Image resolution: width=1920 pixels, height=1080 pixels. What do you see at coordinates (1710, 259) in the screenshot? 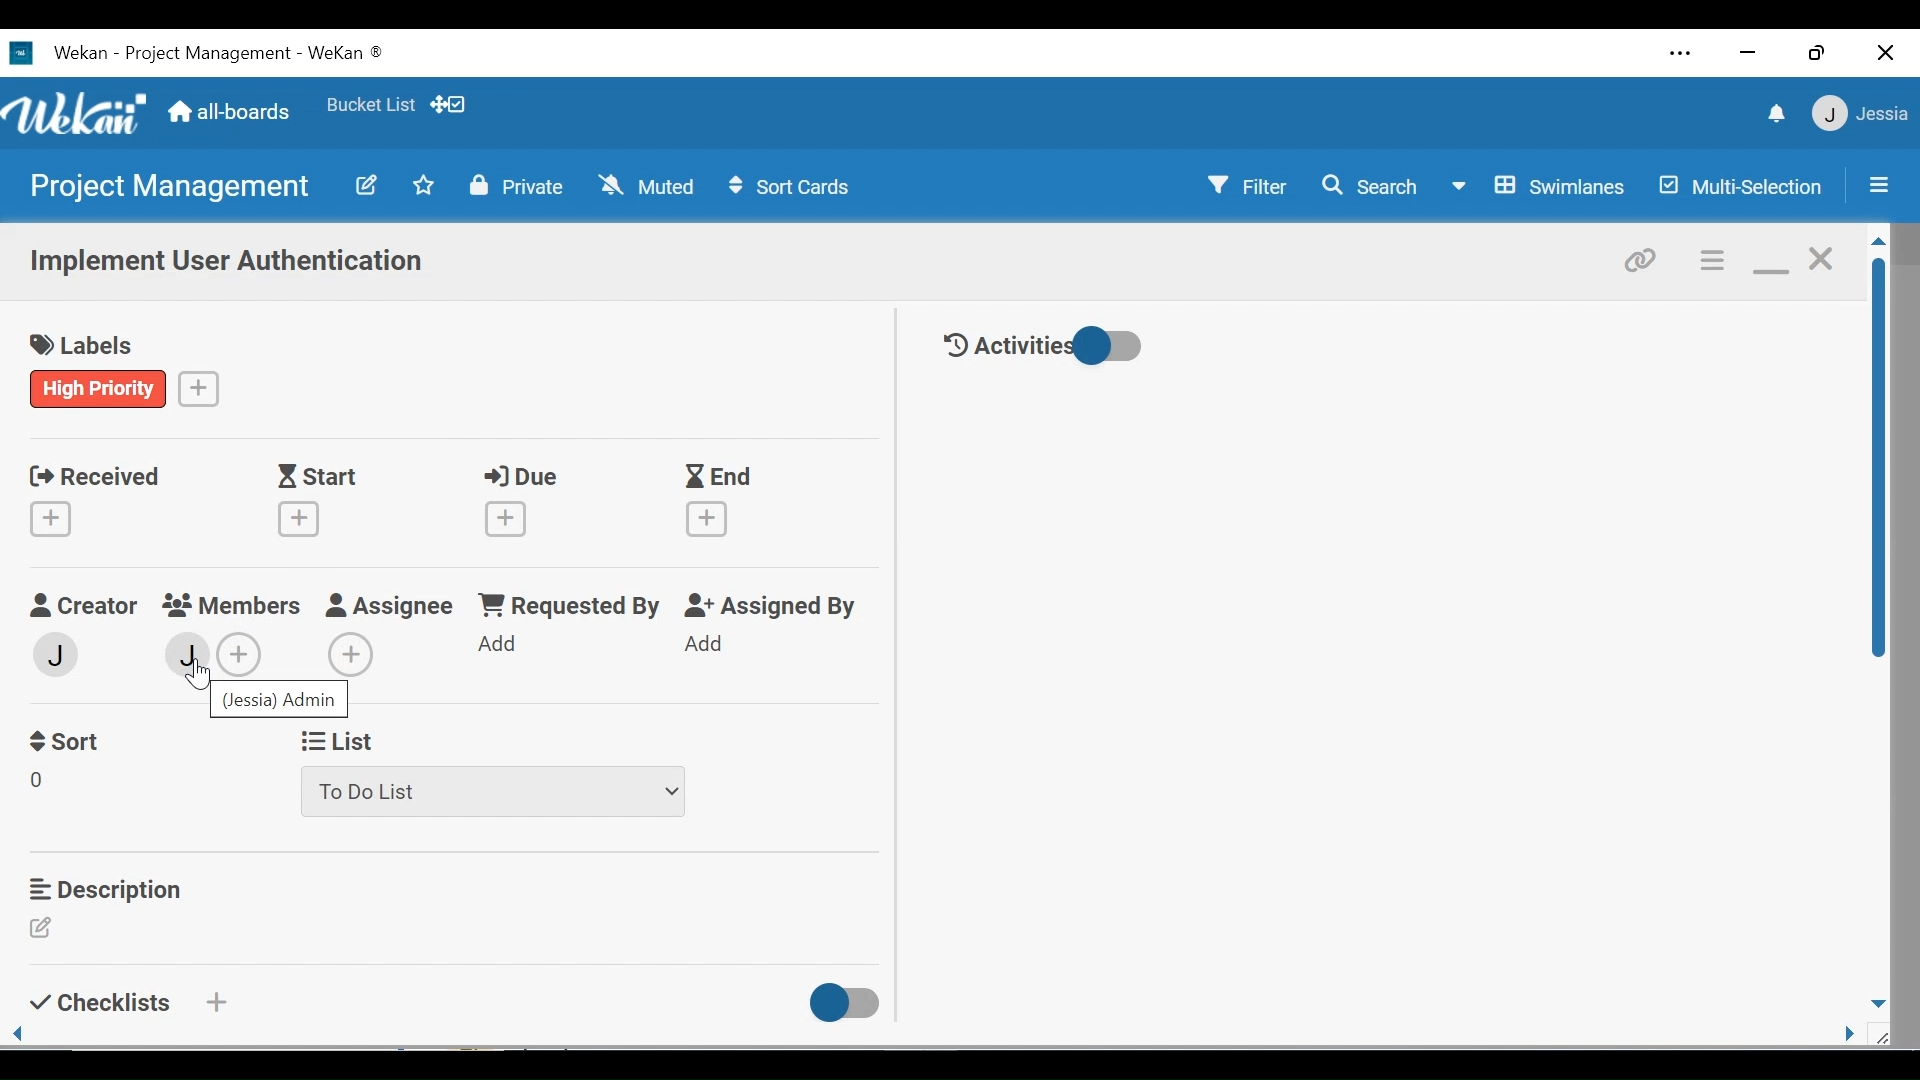
I see `options` at bounding box center [1710, 259].